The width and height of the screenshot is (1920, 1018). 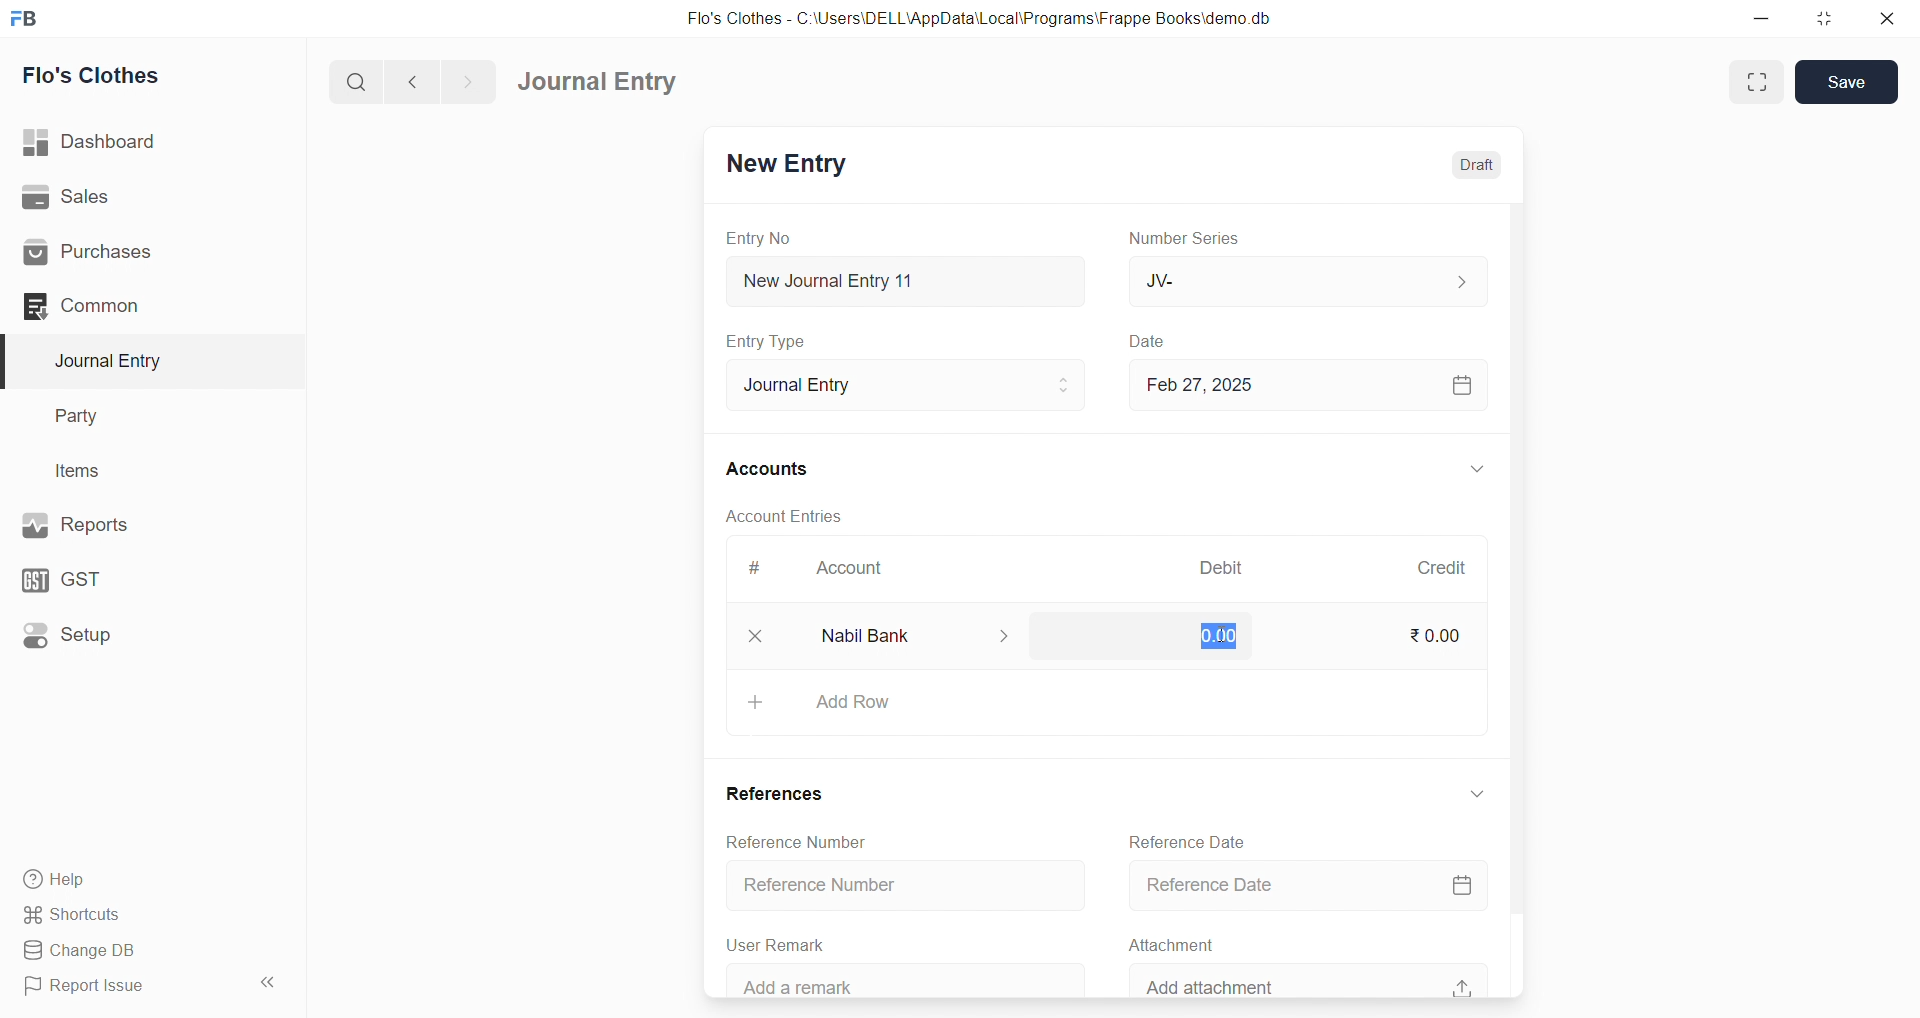 I want to click on Shortcuts, so click(x=121, y=916).